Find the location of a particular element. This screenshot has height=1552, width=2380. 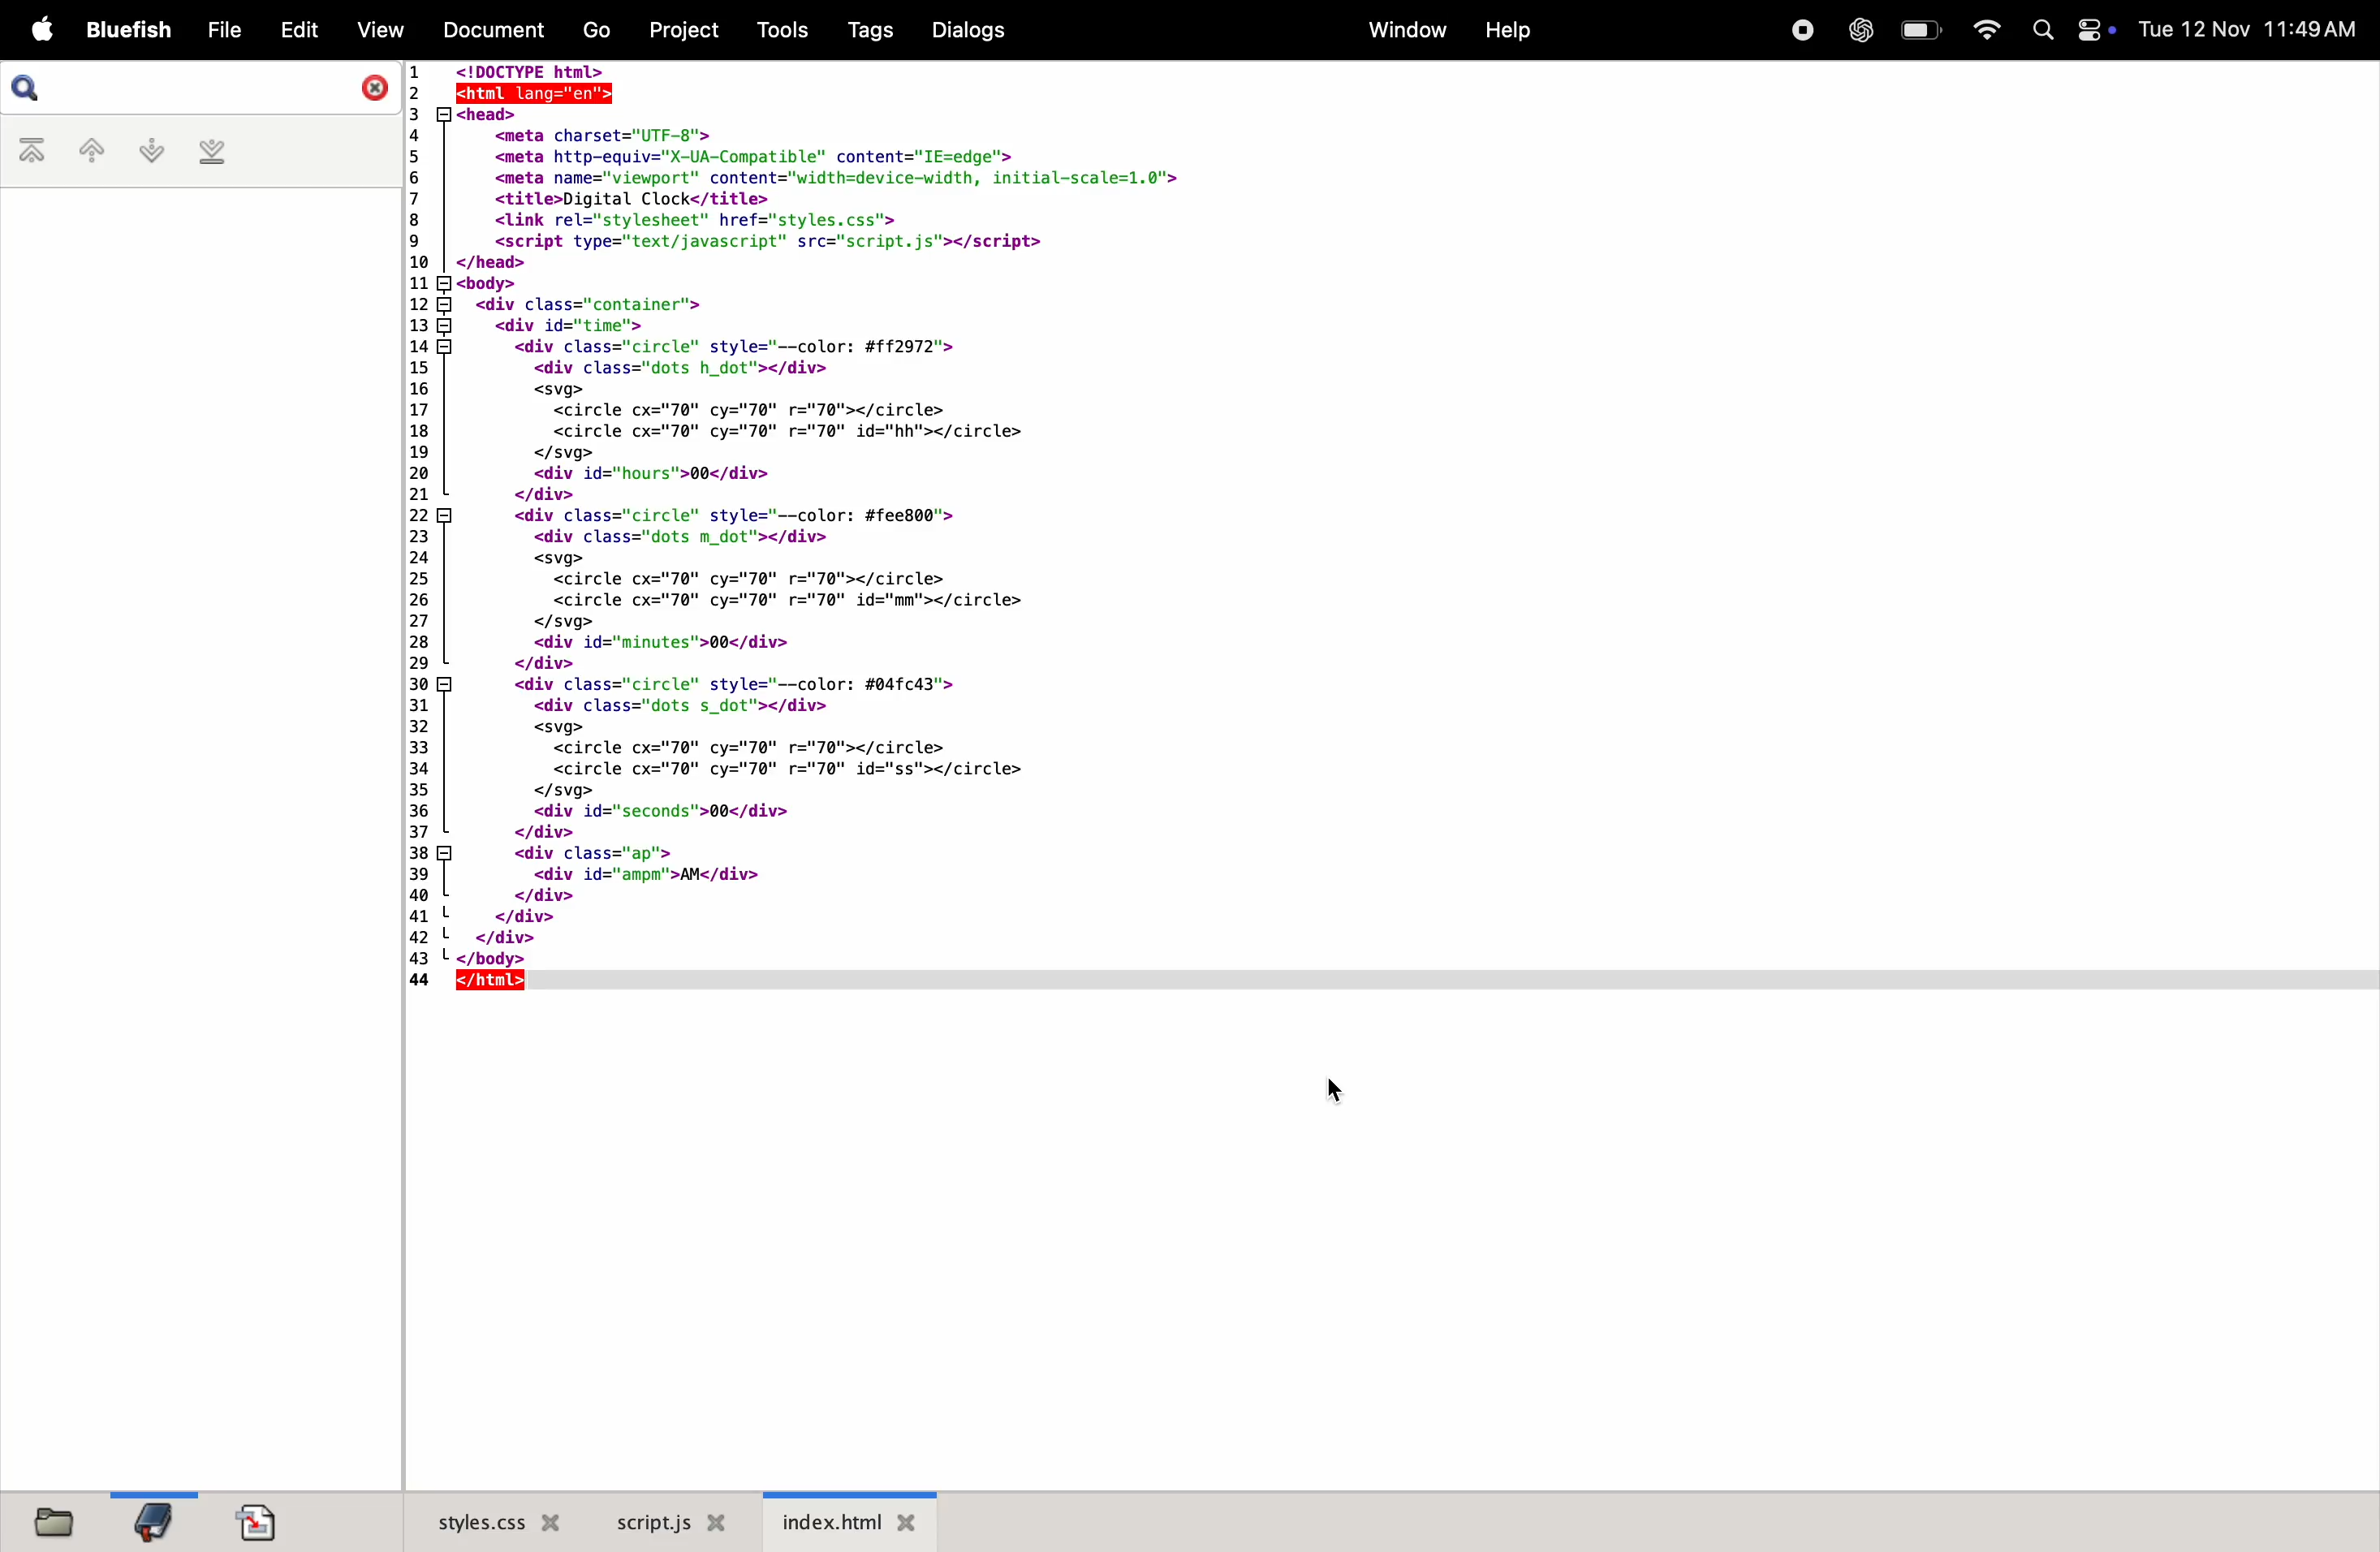

close is located at coordinates (372, 88).